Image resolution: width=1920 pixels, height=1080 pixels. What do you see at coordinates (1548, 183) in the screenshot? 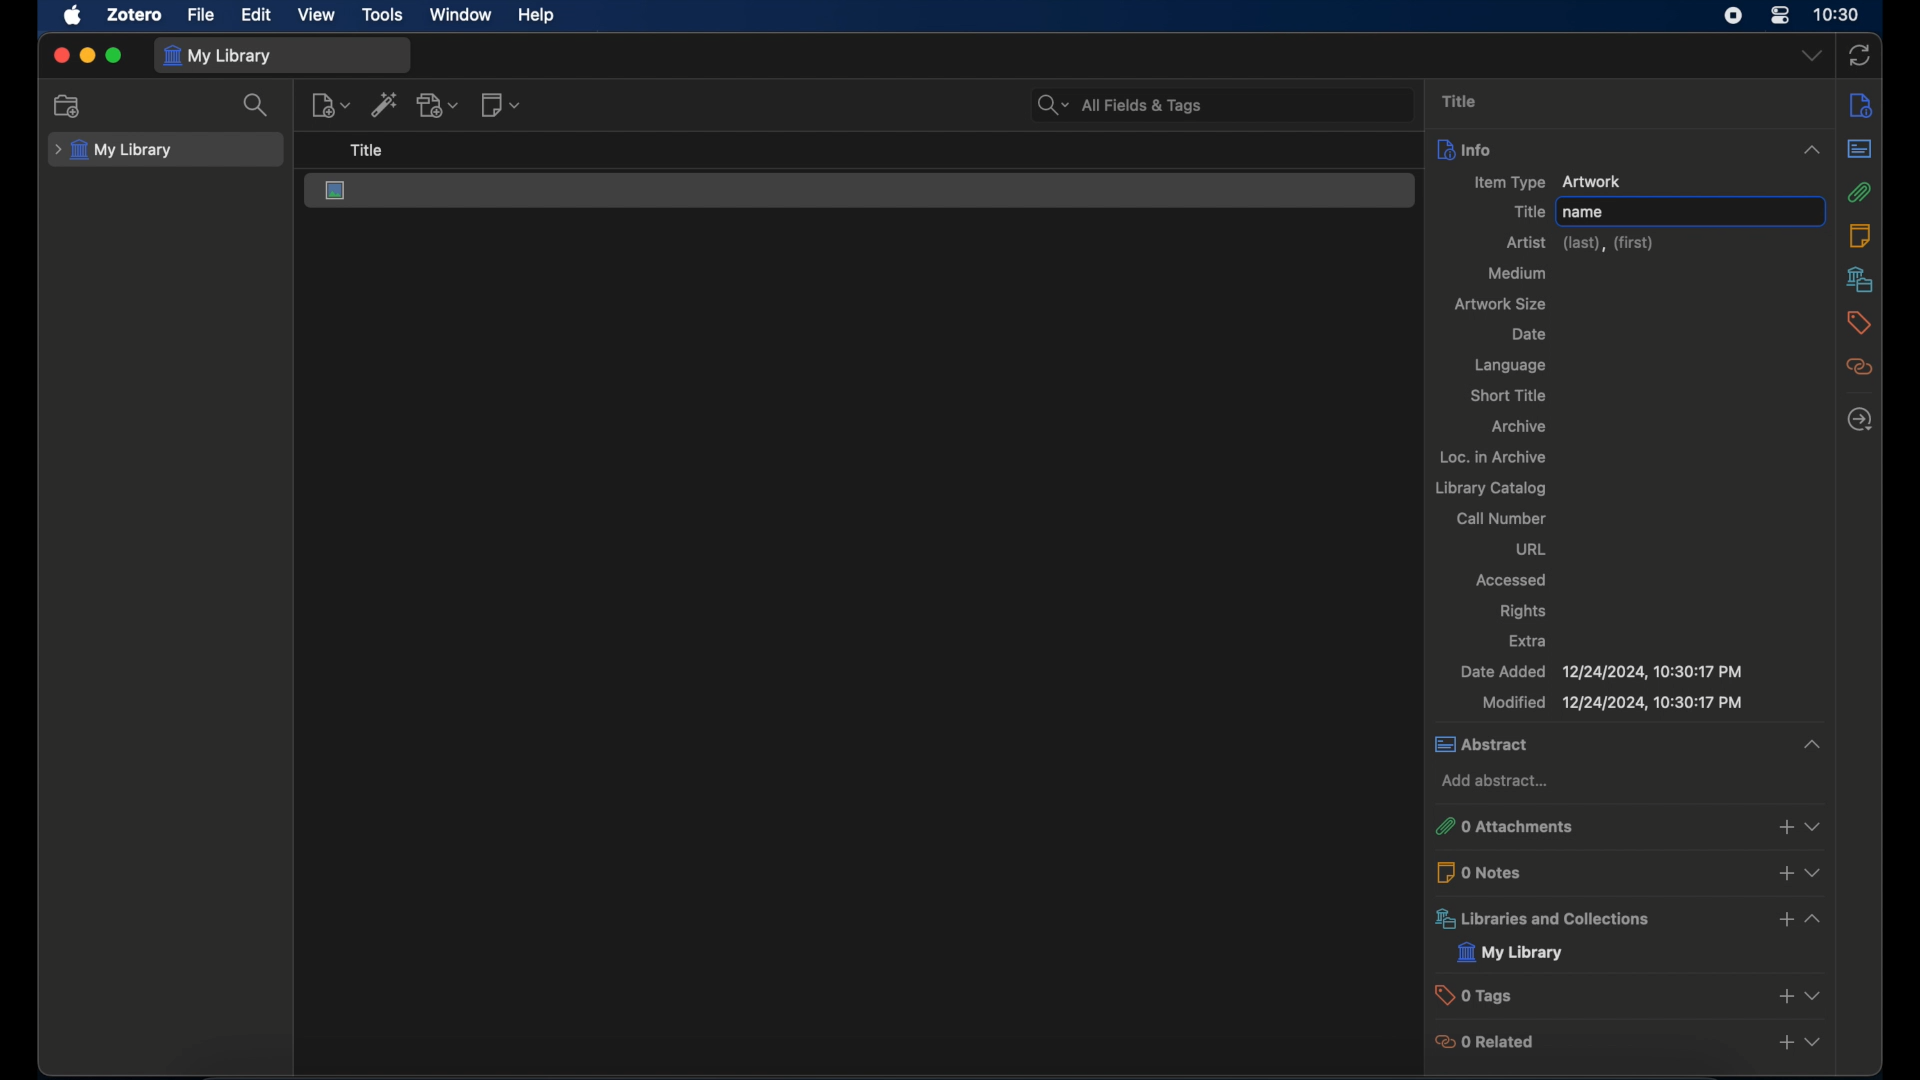
I see `new item artwork` at bounding box center [1548, 183].